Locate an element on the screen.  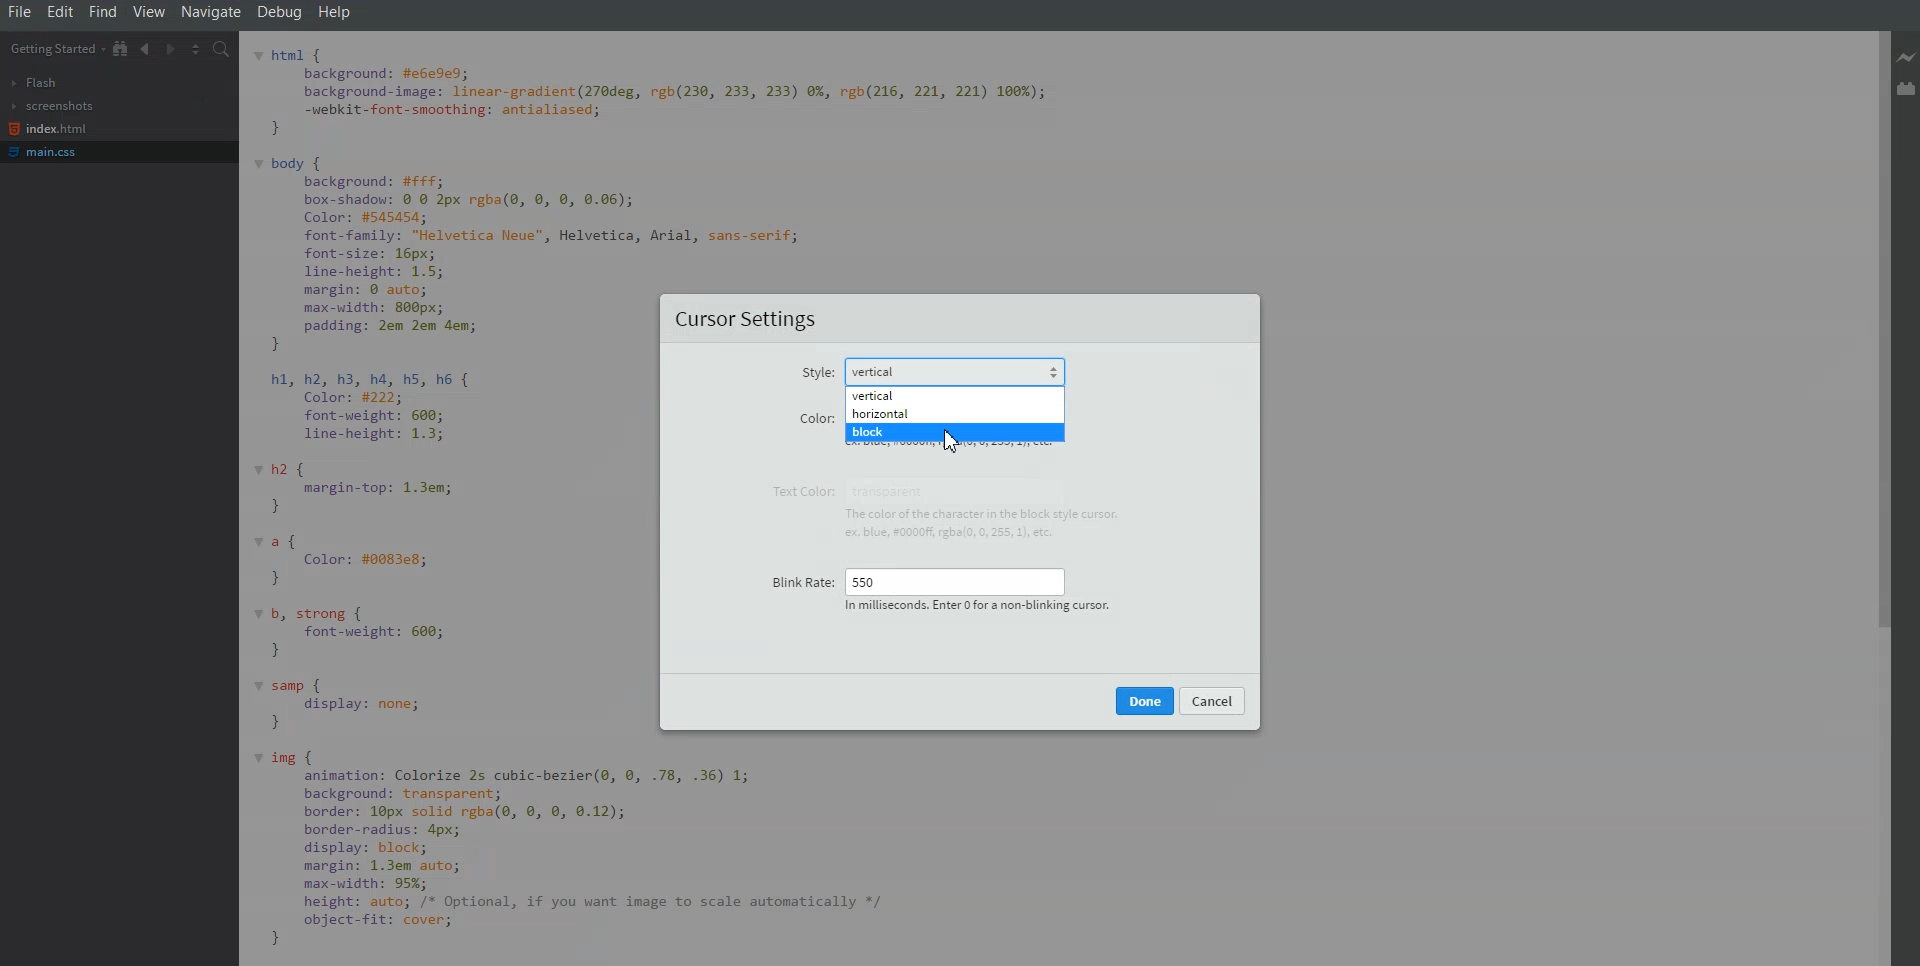
Show in File Tree is located at coordinates (121, 48).